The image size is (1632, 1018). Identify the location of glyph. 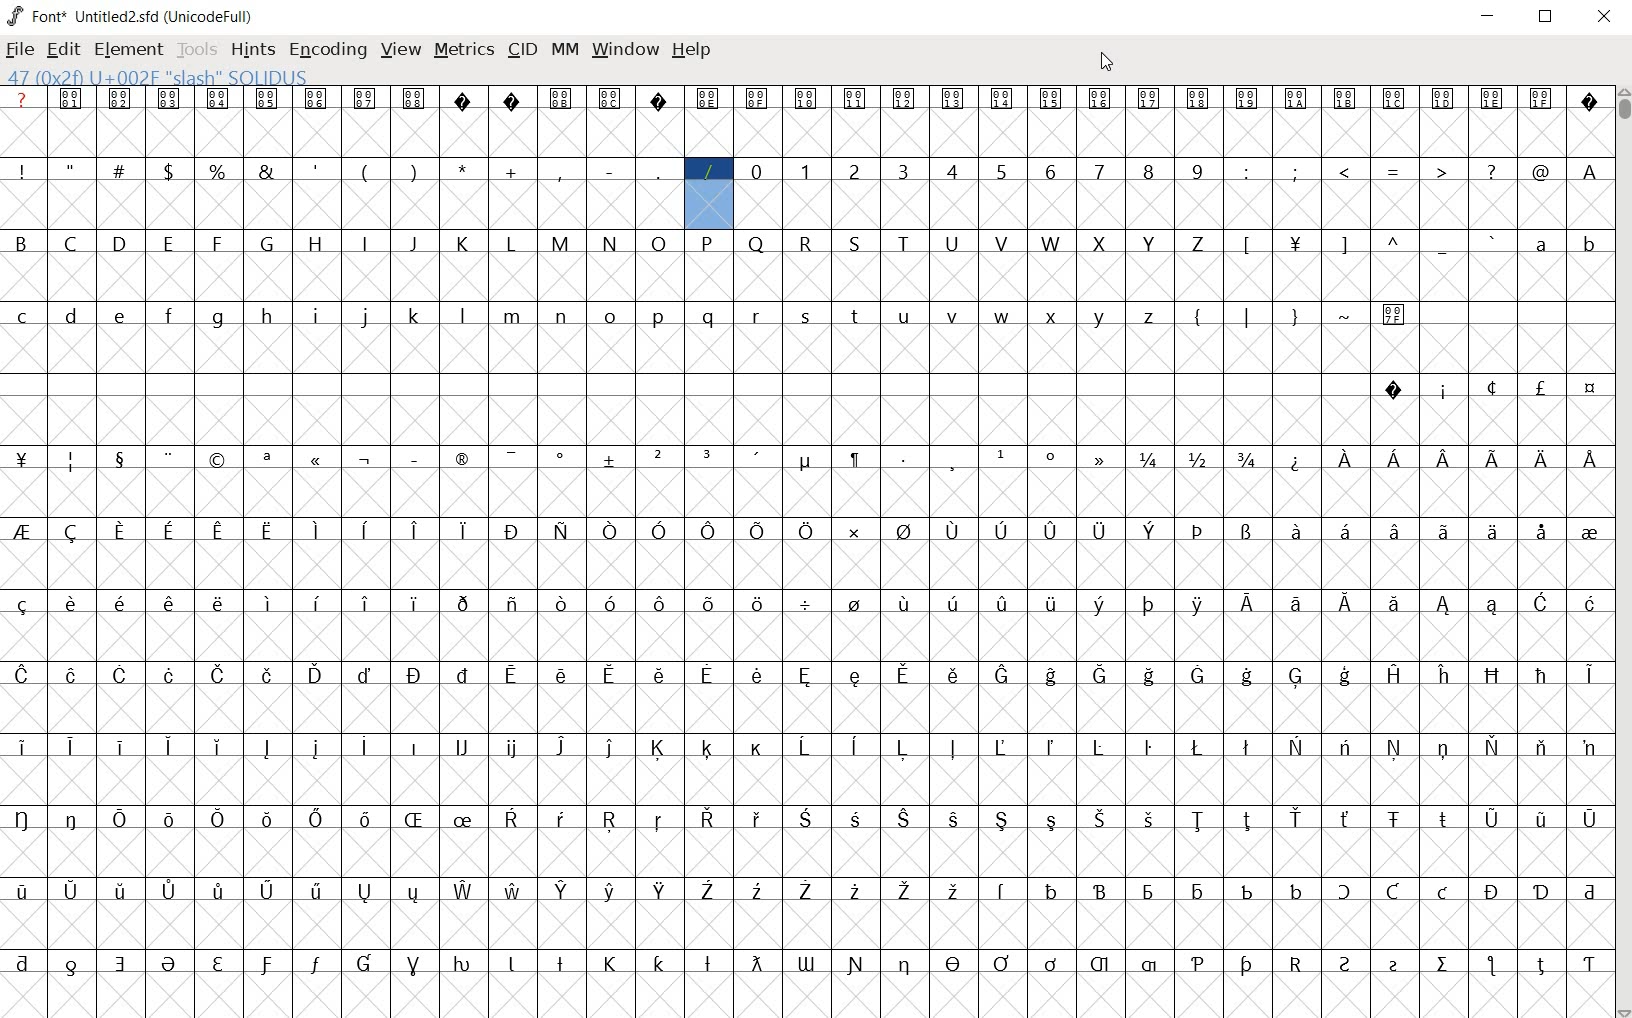
(71, 819).